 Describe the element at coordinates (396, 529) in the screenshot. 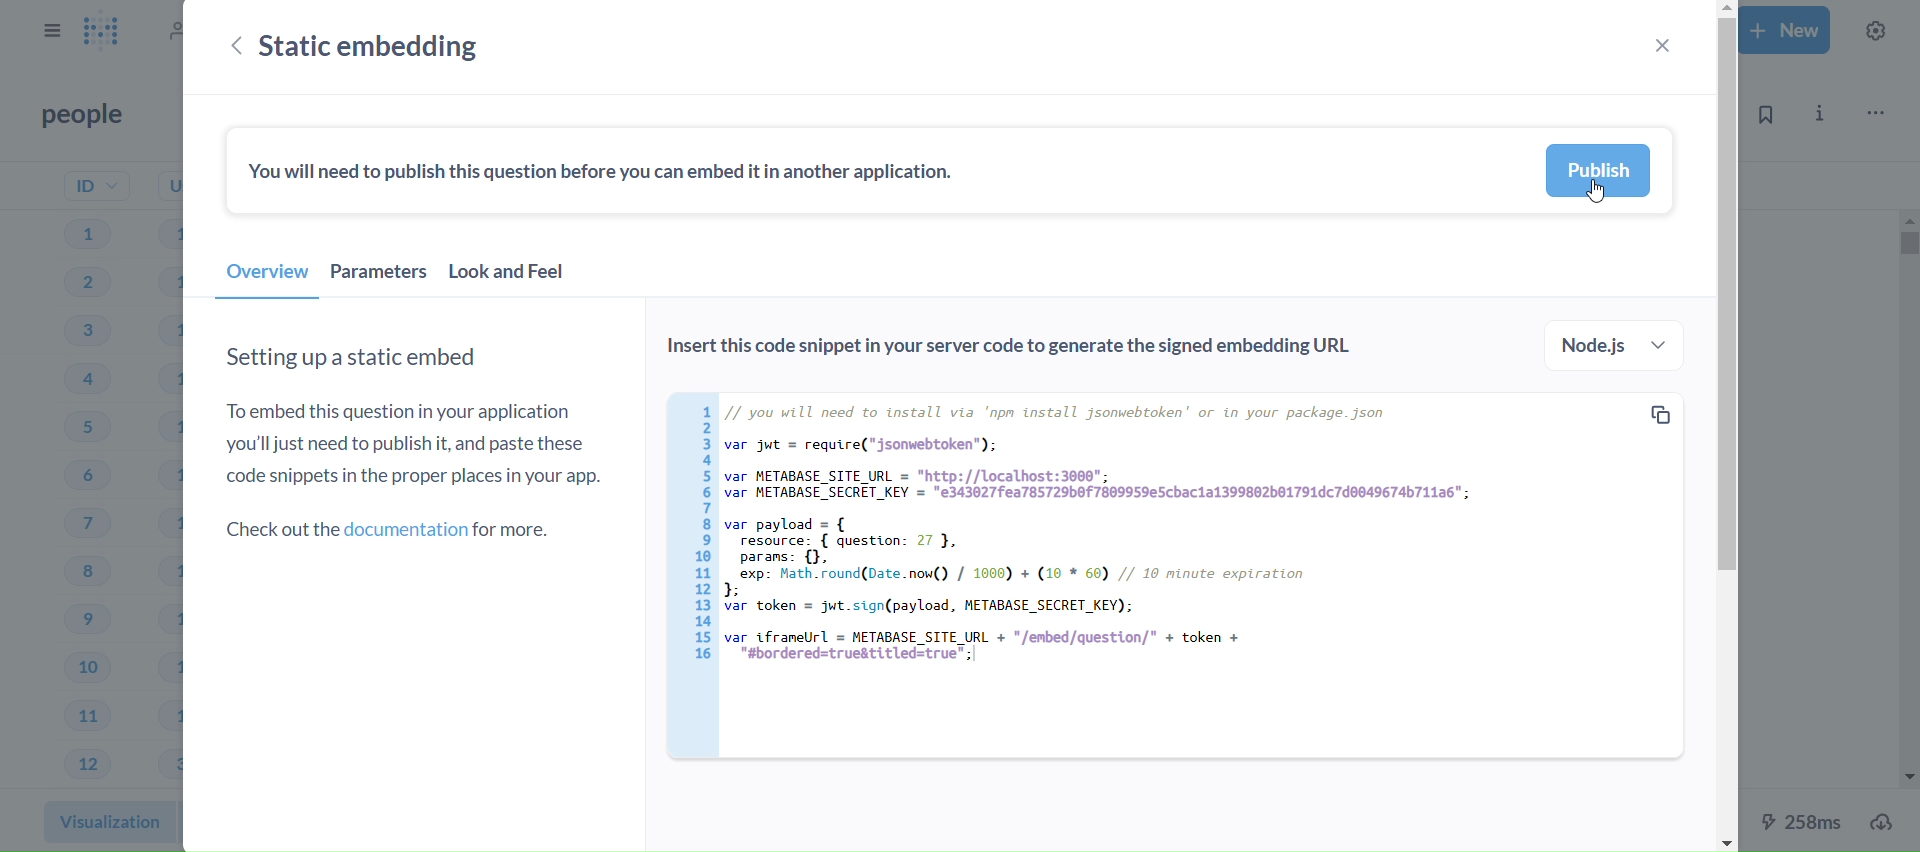

I see `Check out the documentation for more.` at that location.